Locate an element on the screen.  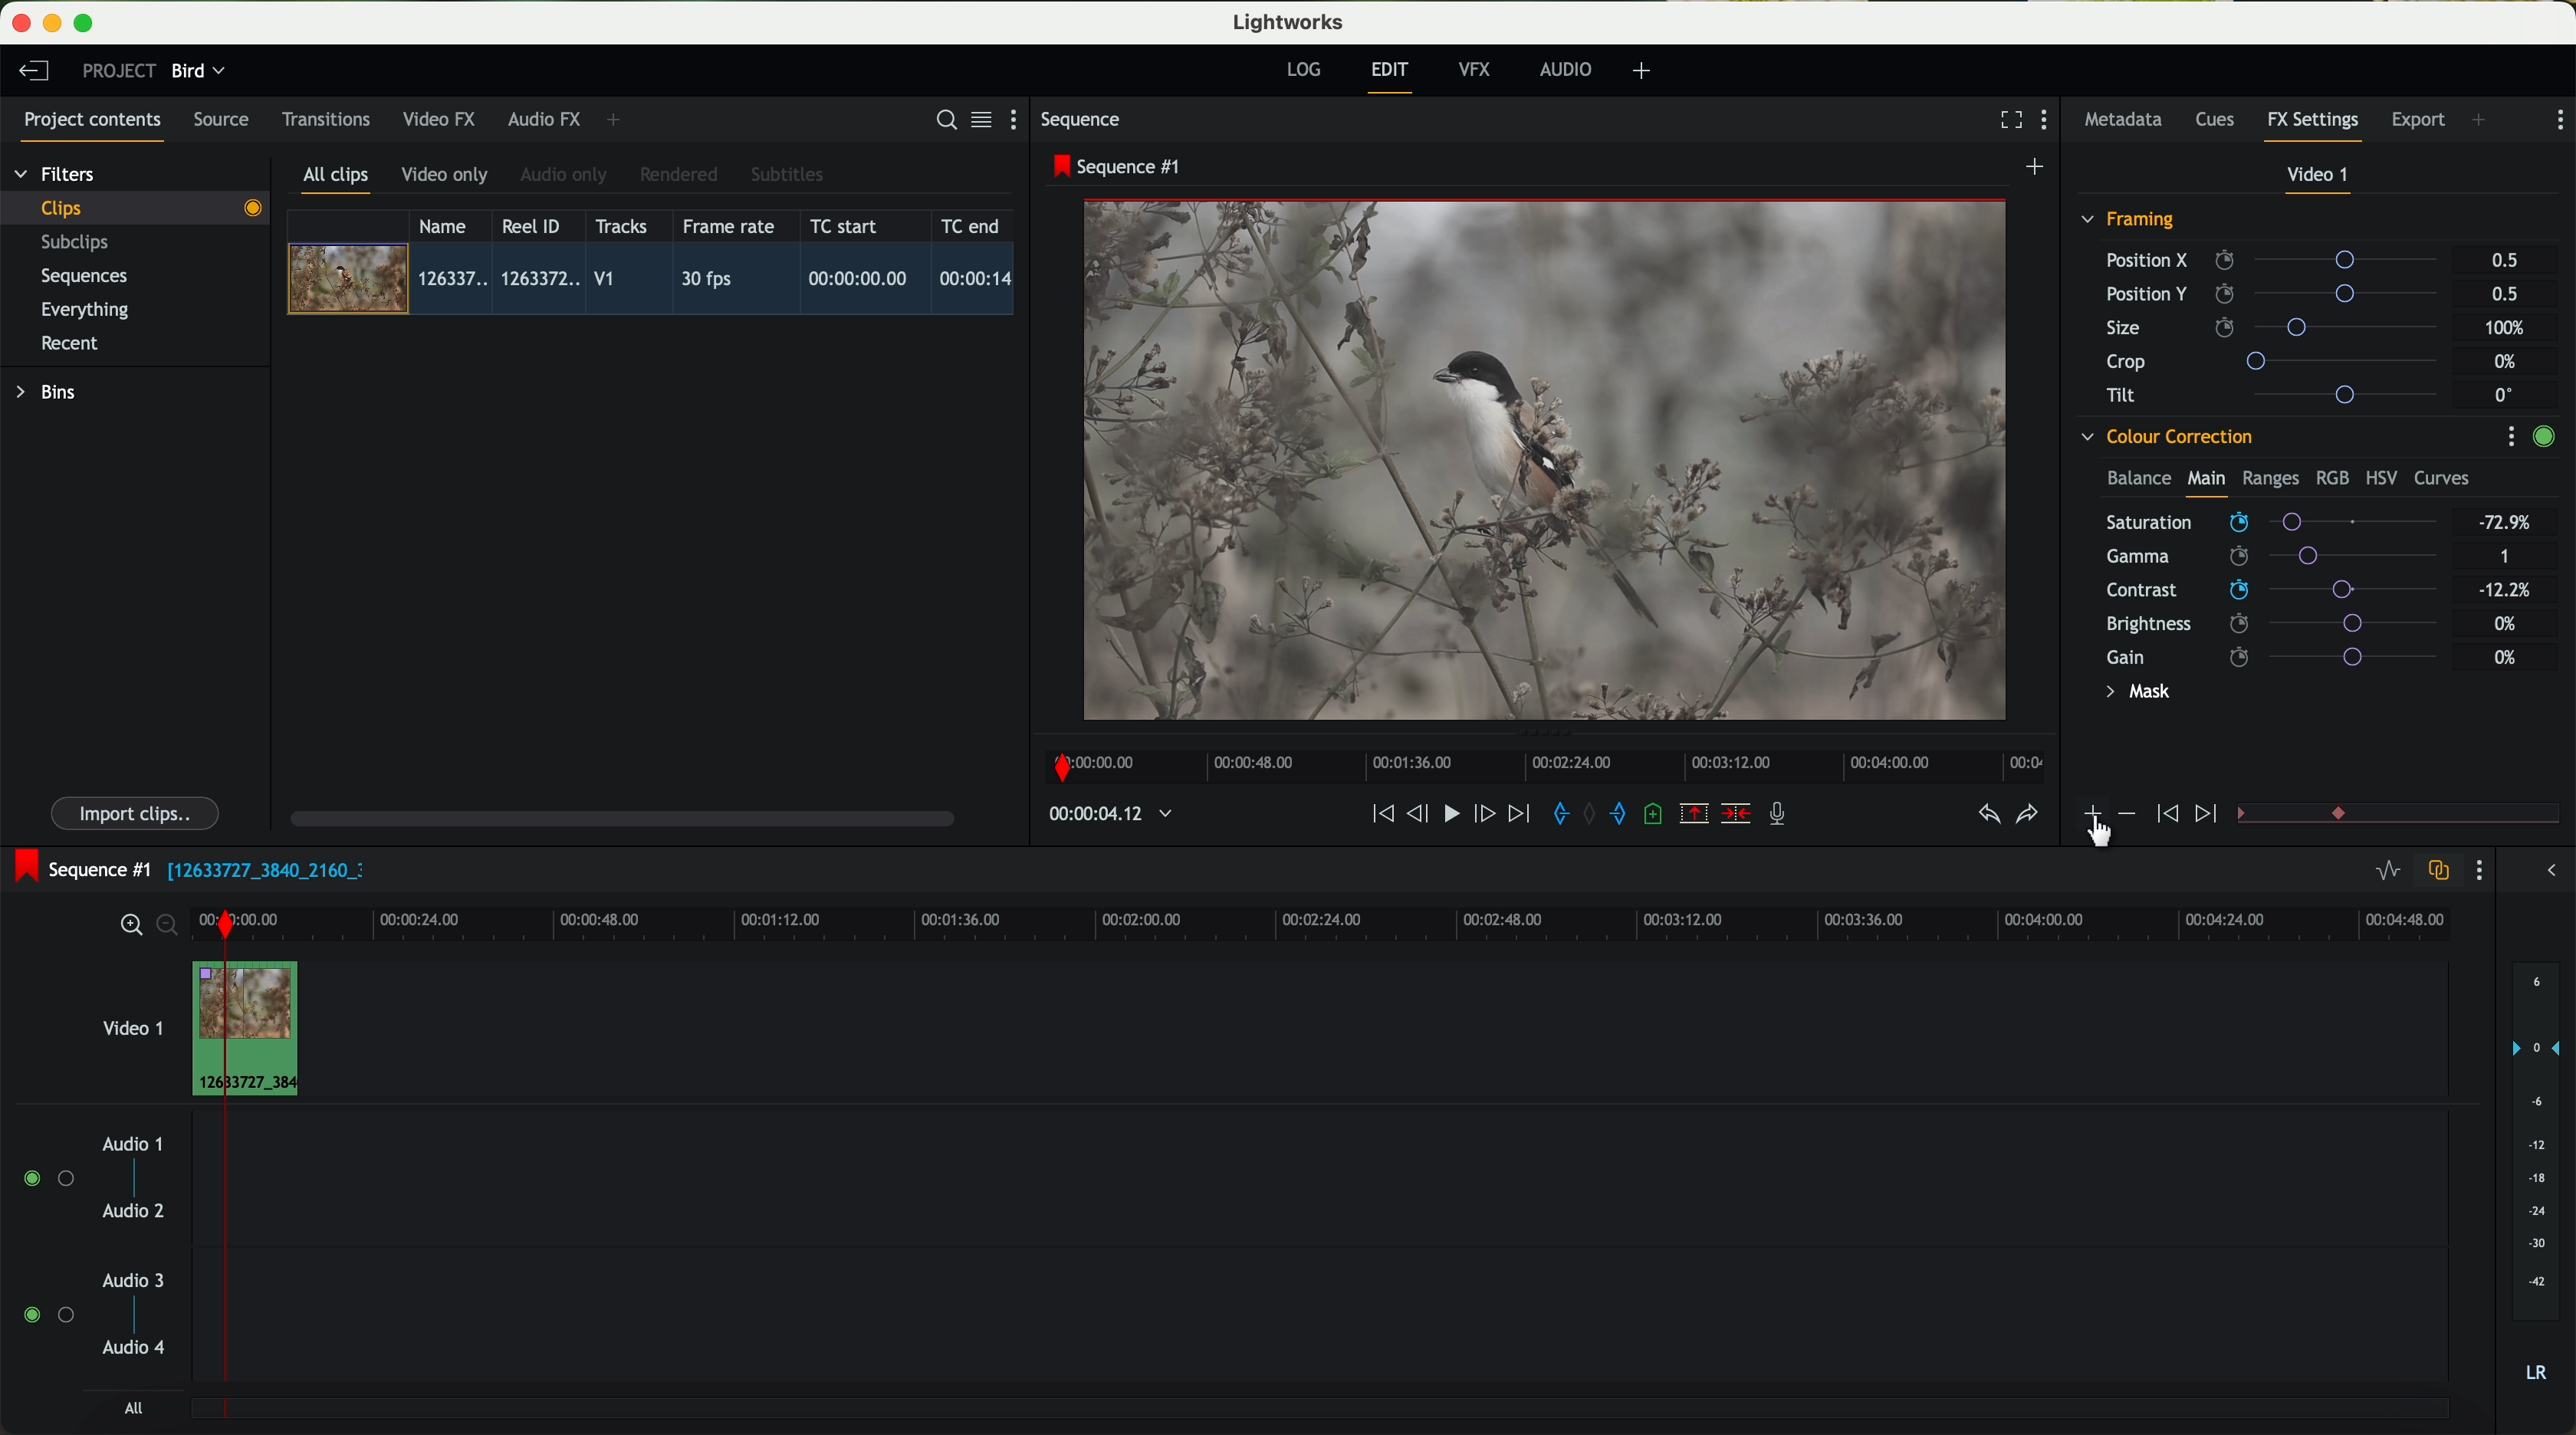
project contents is located at coordinates (93, 126).